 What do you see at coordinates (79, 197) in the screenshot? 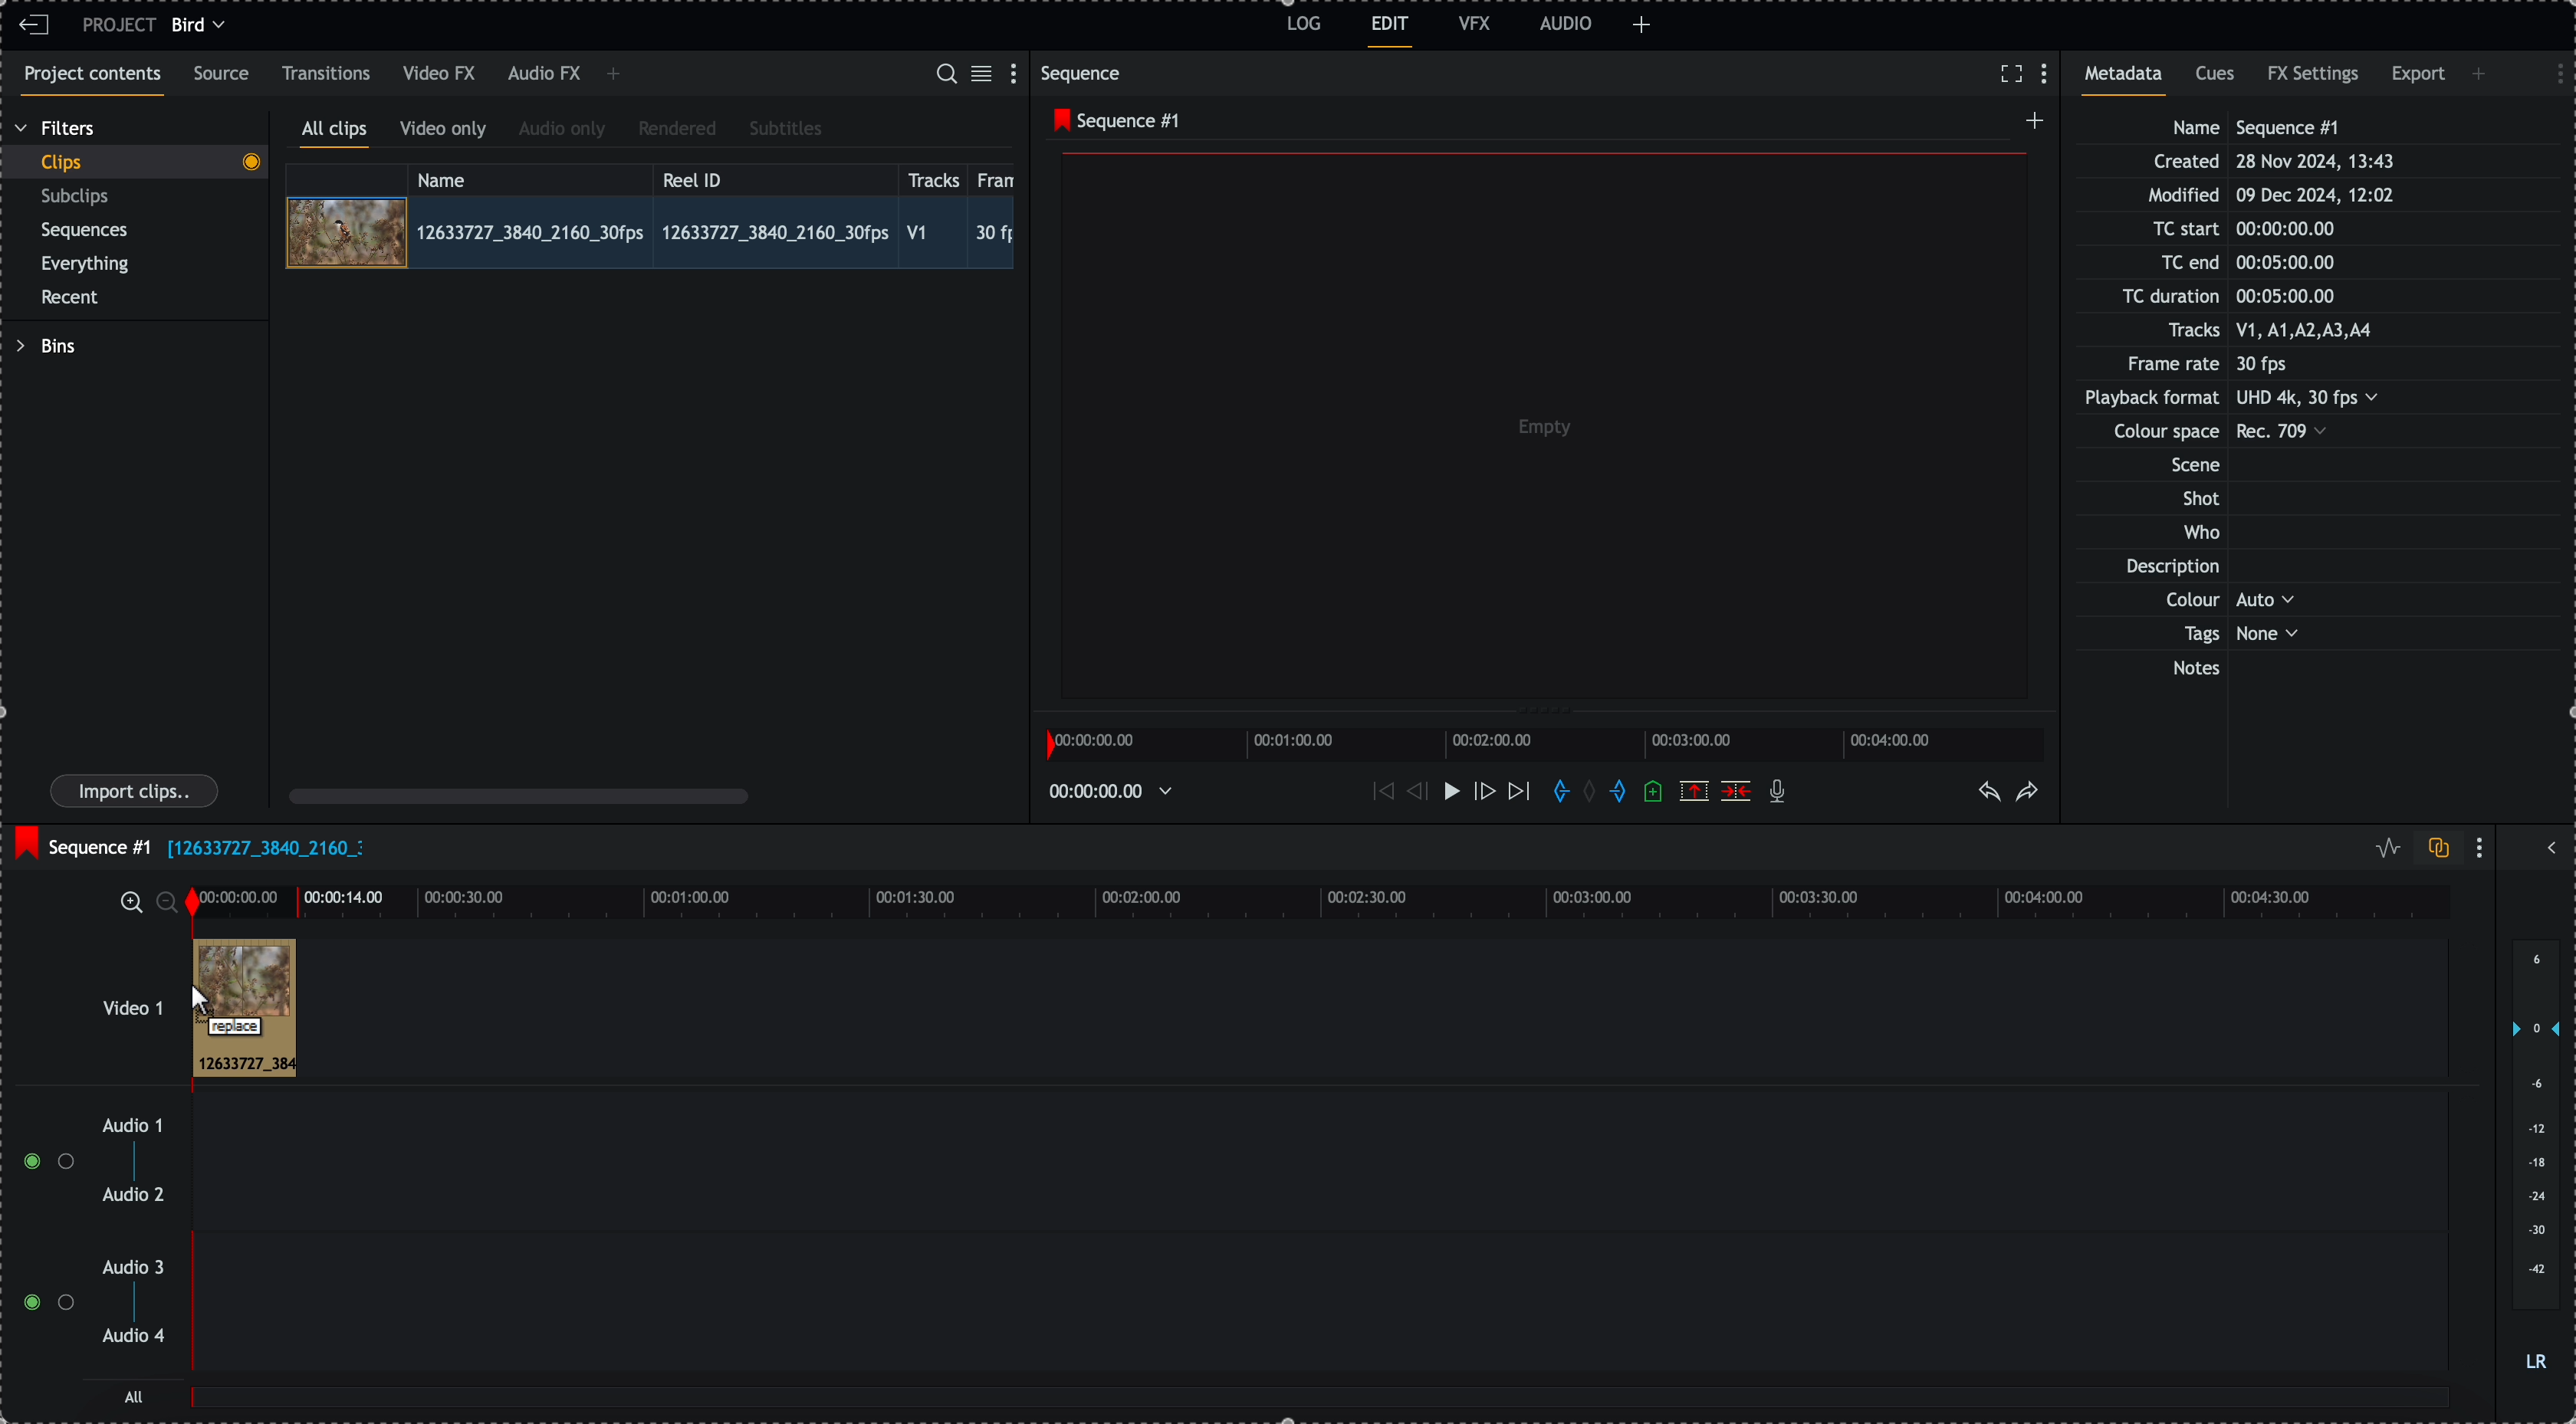
I see `subclips` at bounding box center [79, 197].